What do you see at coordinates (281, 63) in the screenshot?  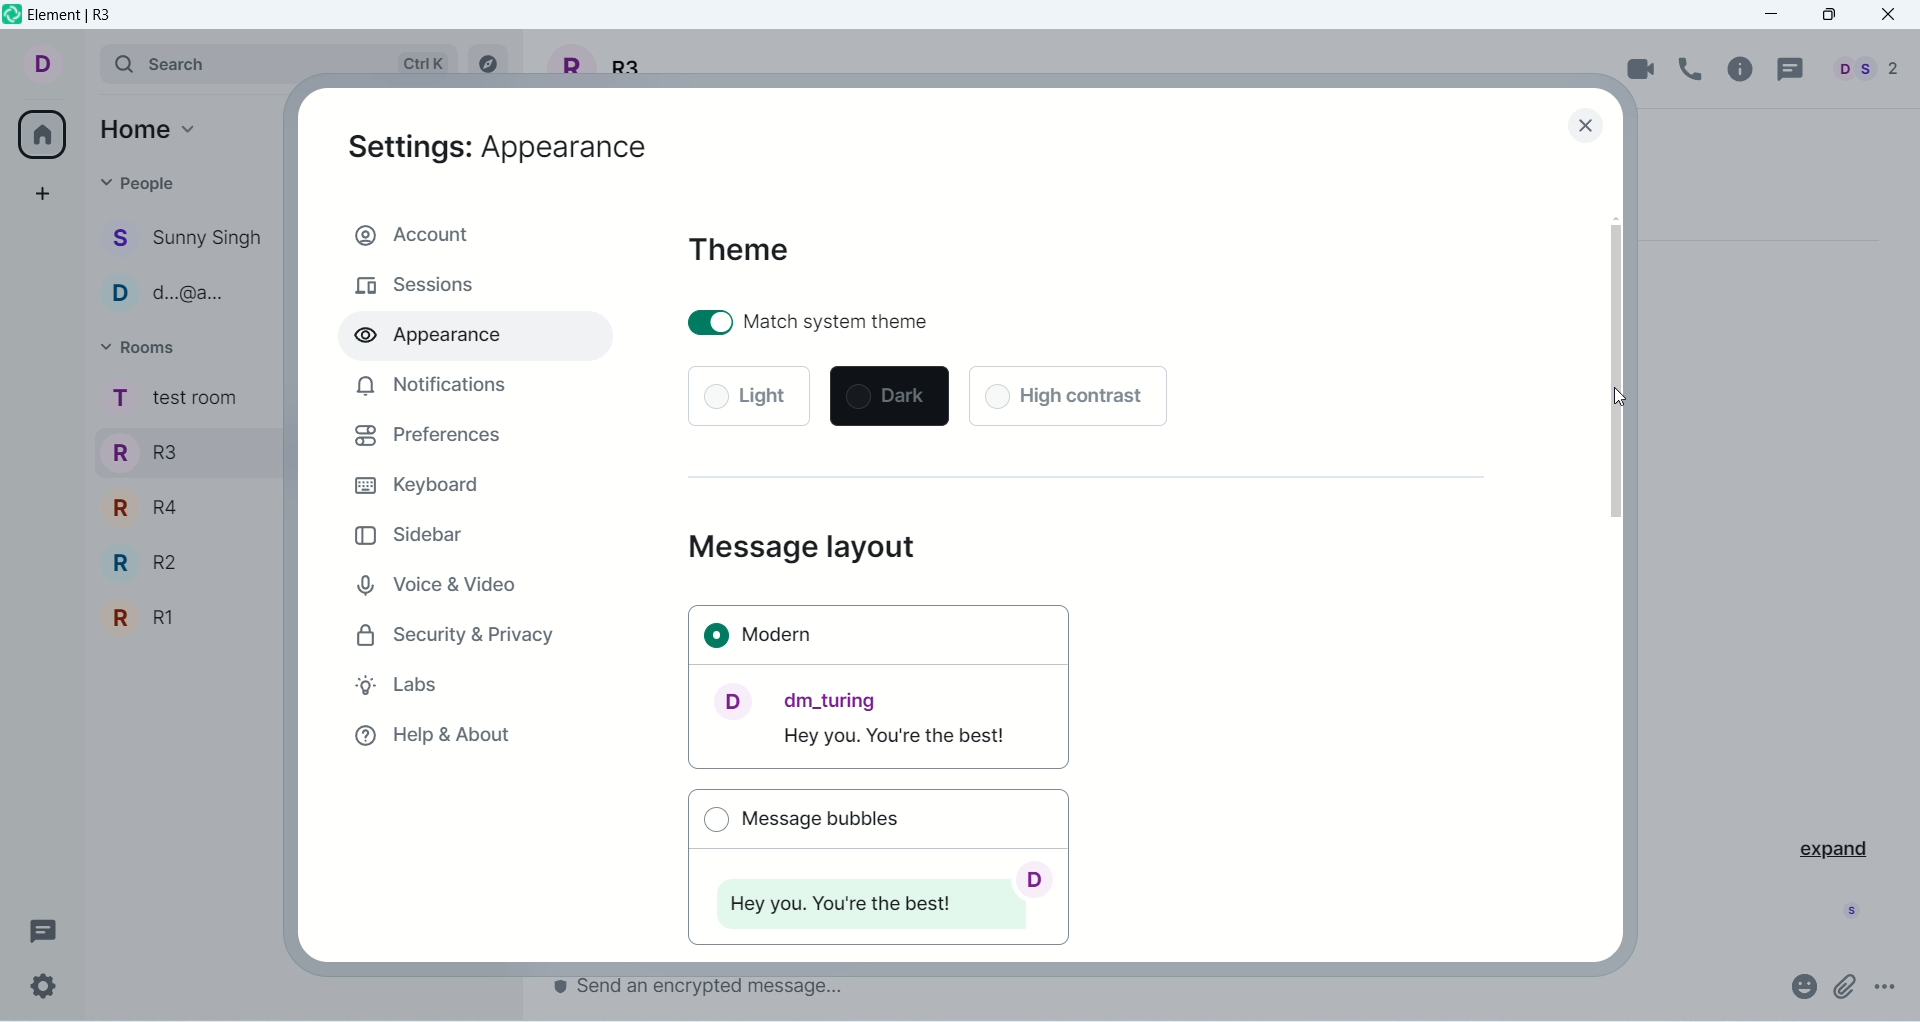 I see `search` at bounding box center [281, 63].